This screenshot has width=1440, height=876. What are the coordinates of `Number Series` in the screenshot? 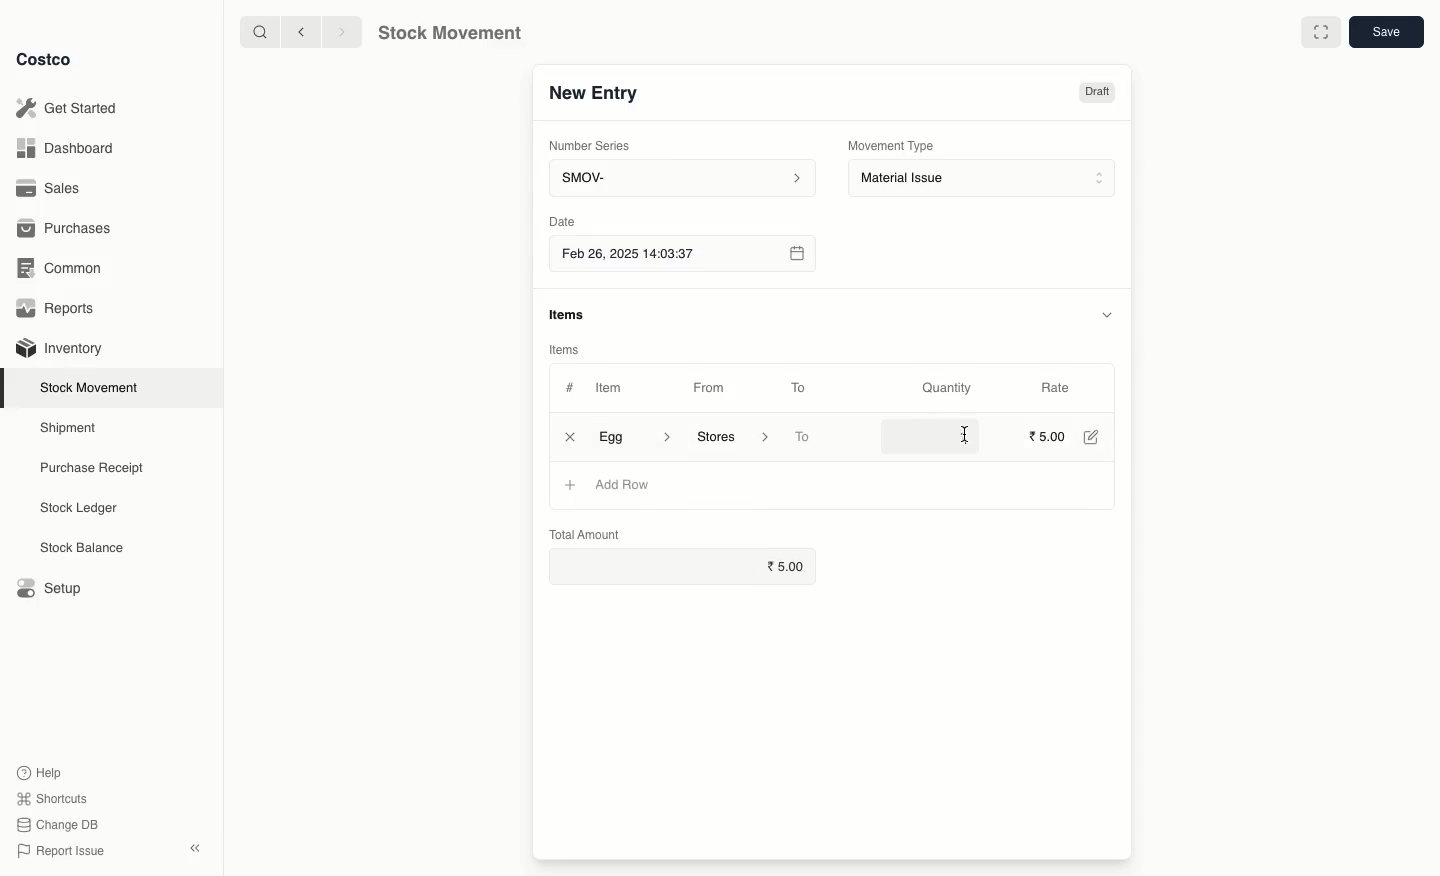 It's located at (597, 149).